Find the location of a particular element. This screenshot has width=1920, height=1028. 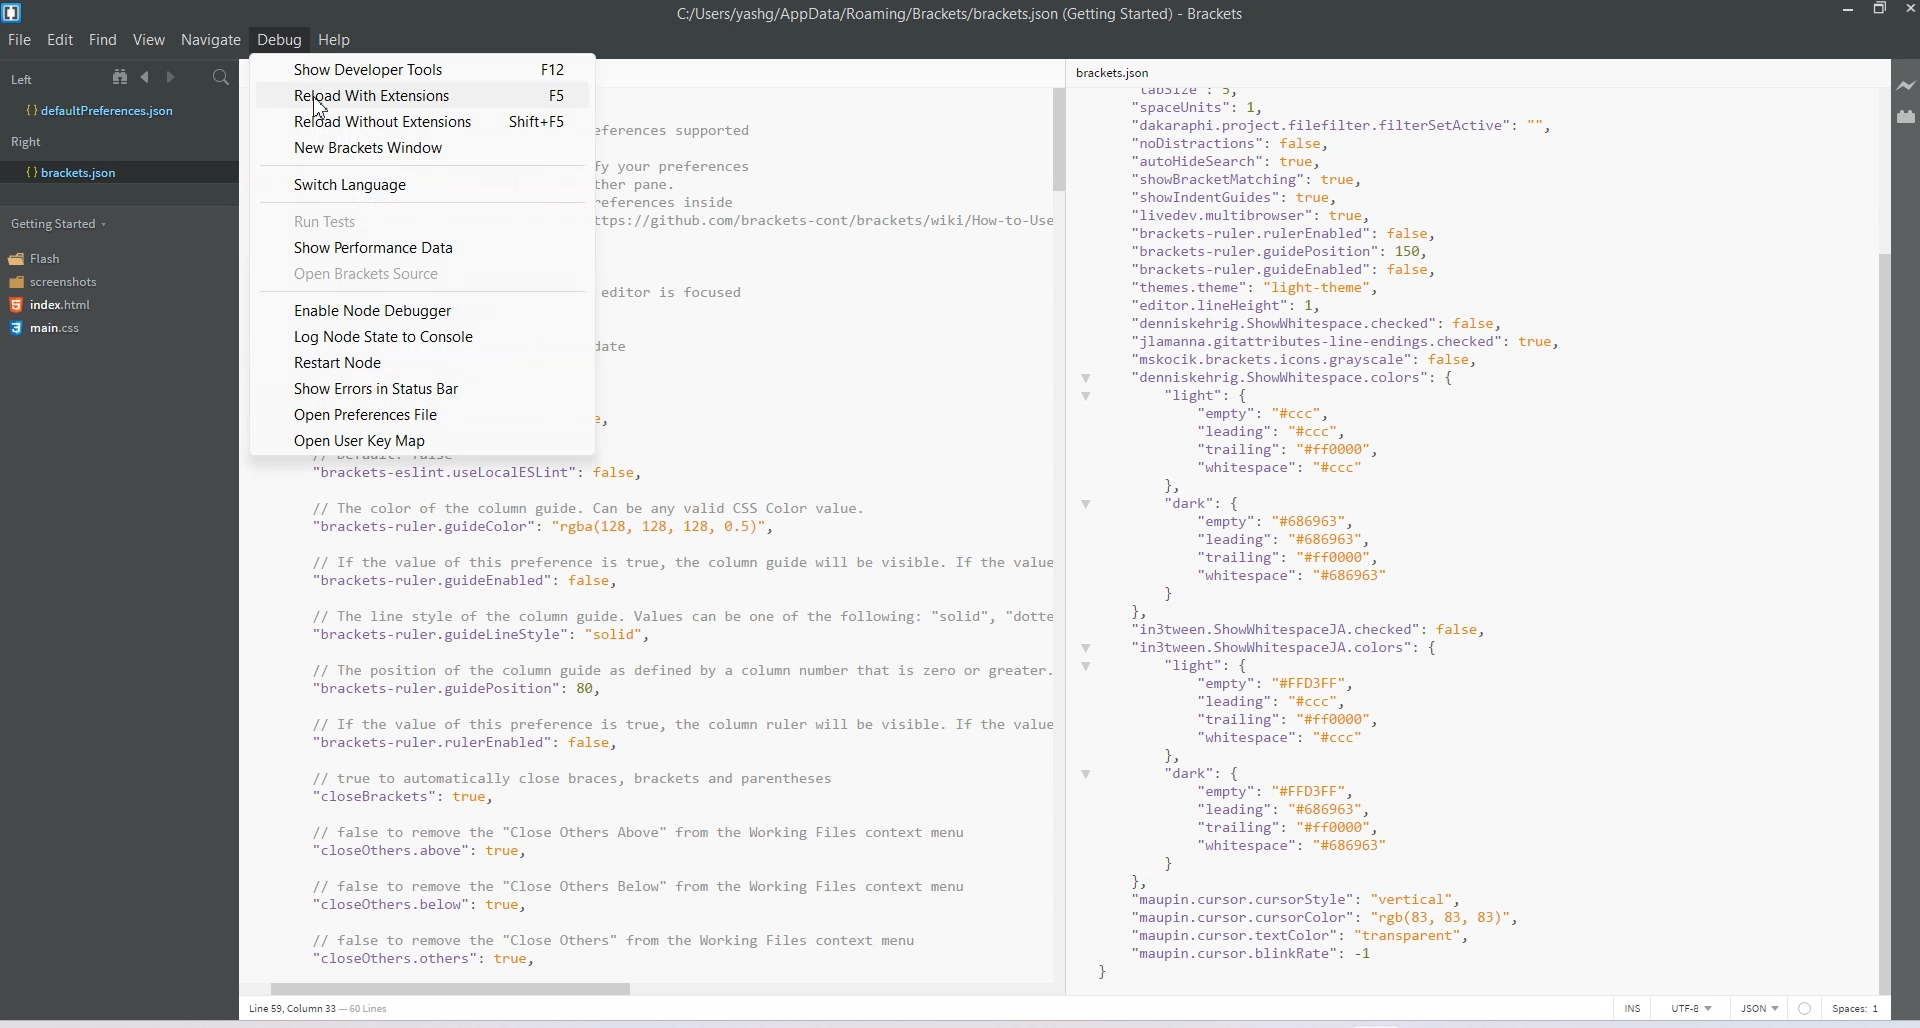

Open Brackets Source is located at coordinates (424, 274).